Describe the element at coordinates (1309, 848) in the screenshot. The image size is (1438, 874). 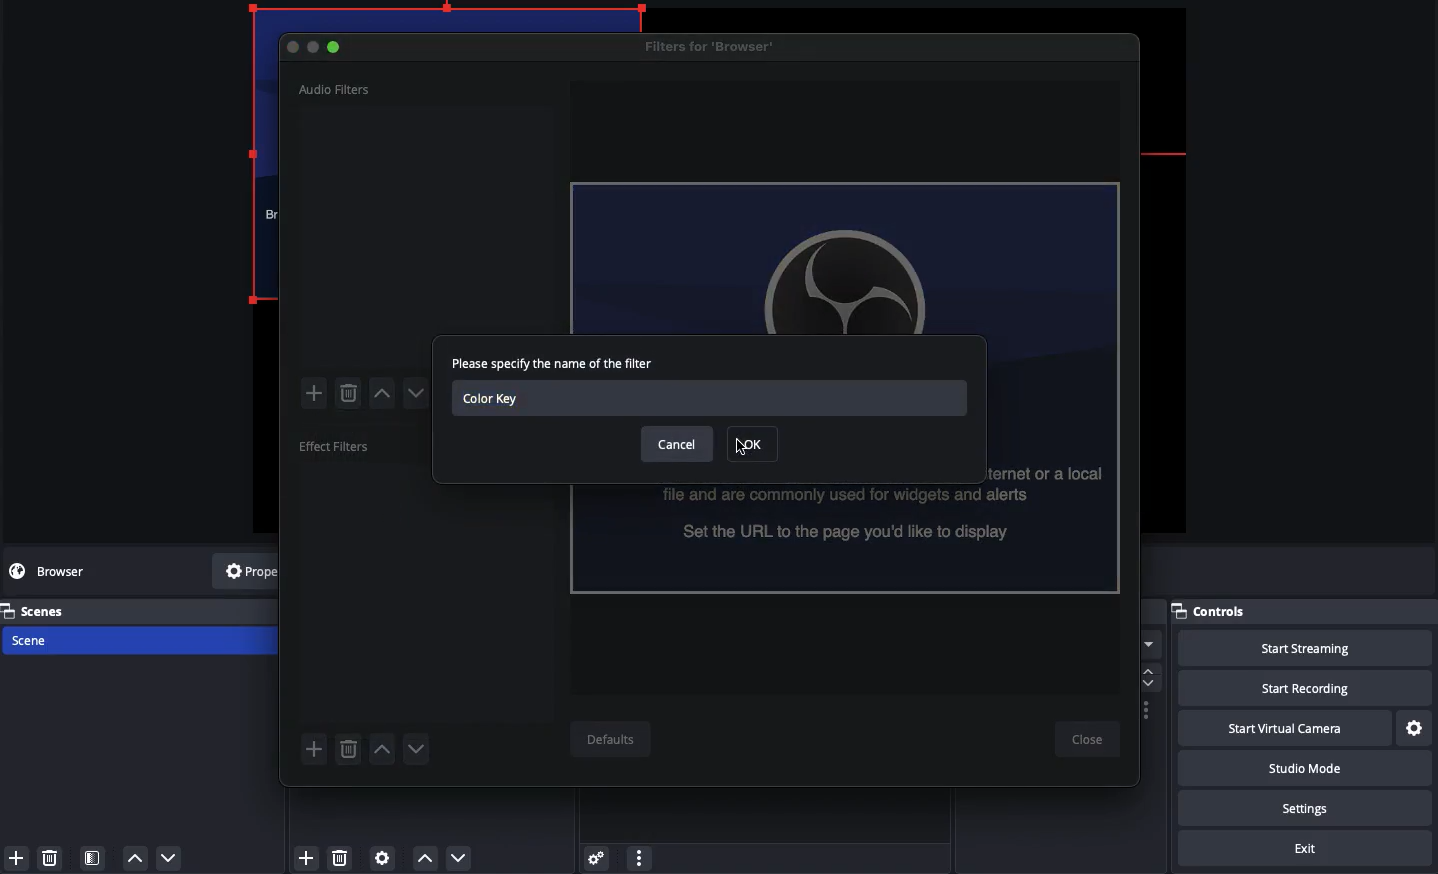
I see `Exit` at that location.